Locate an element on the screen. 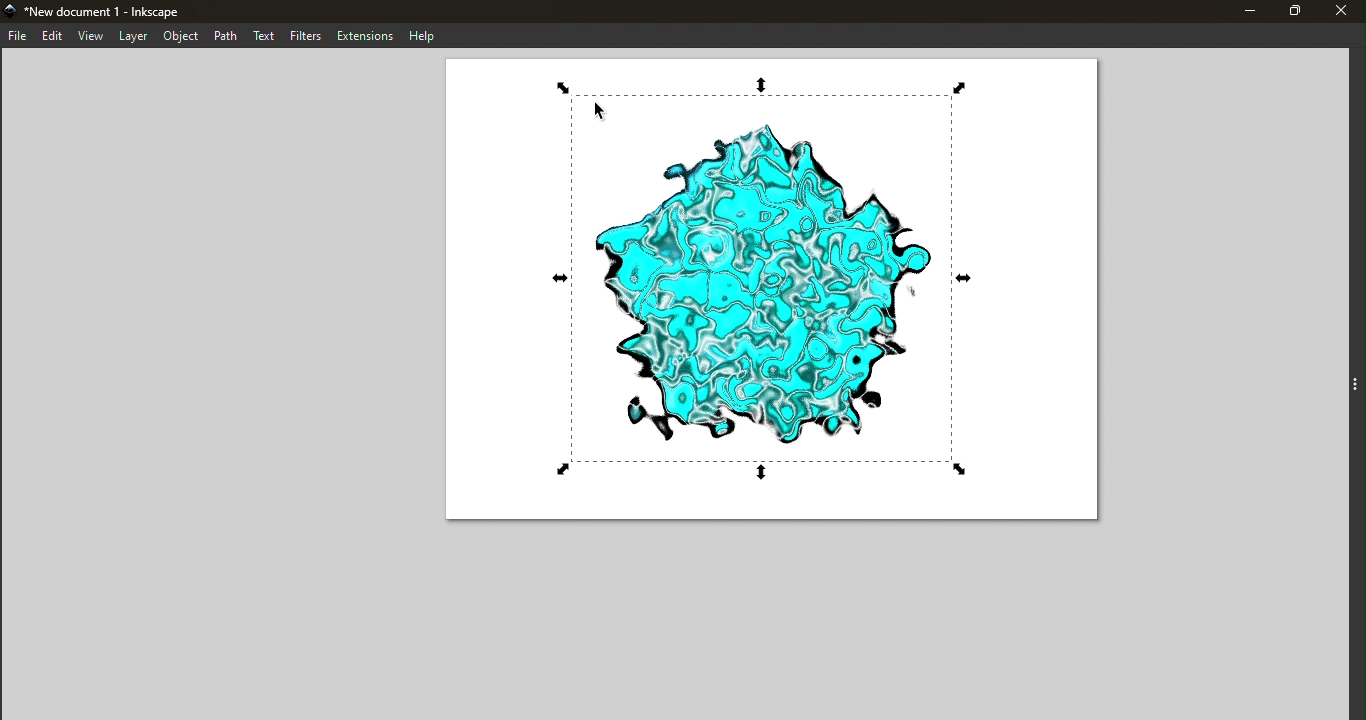 The width and height of the screenshot is (1366, 720). Toggle command panel is located at coordinates (1340, 386).